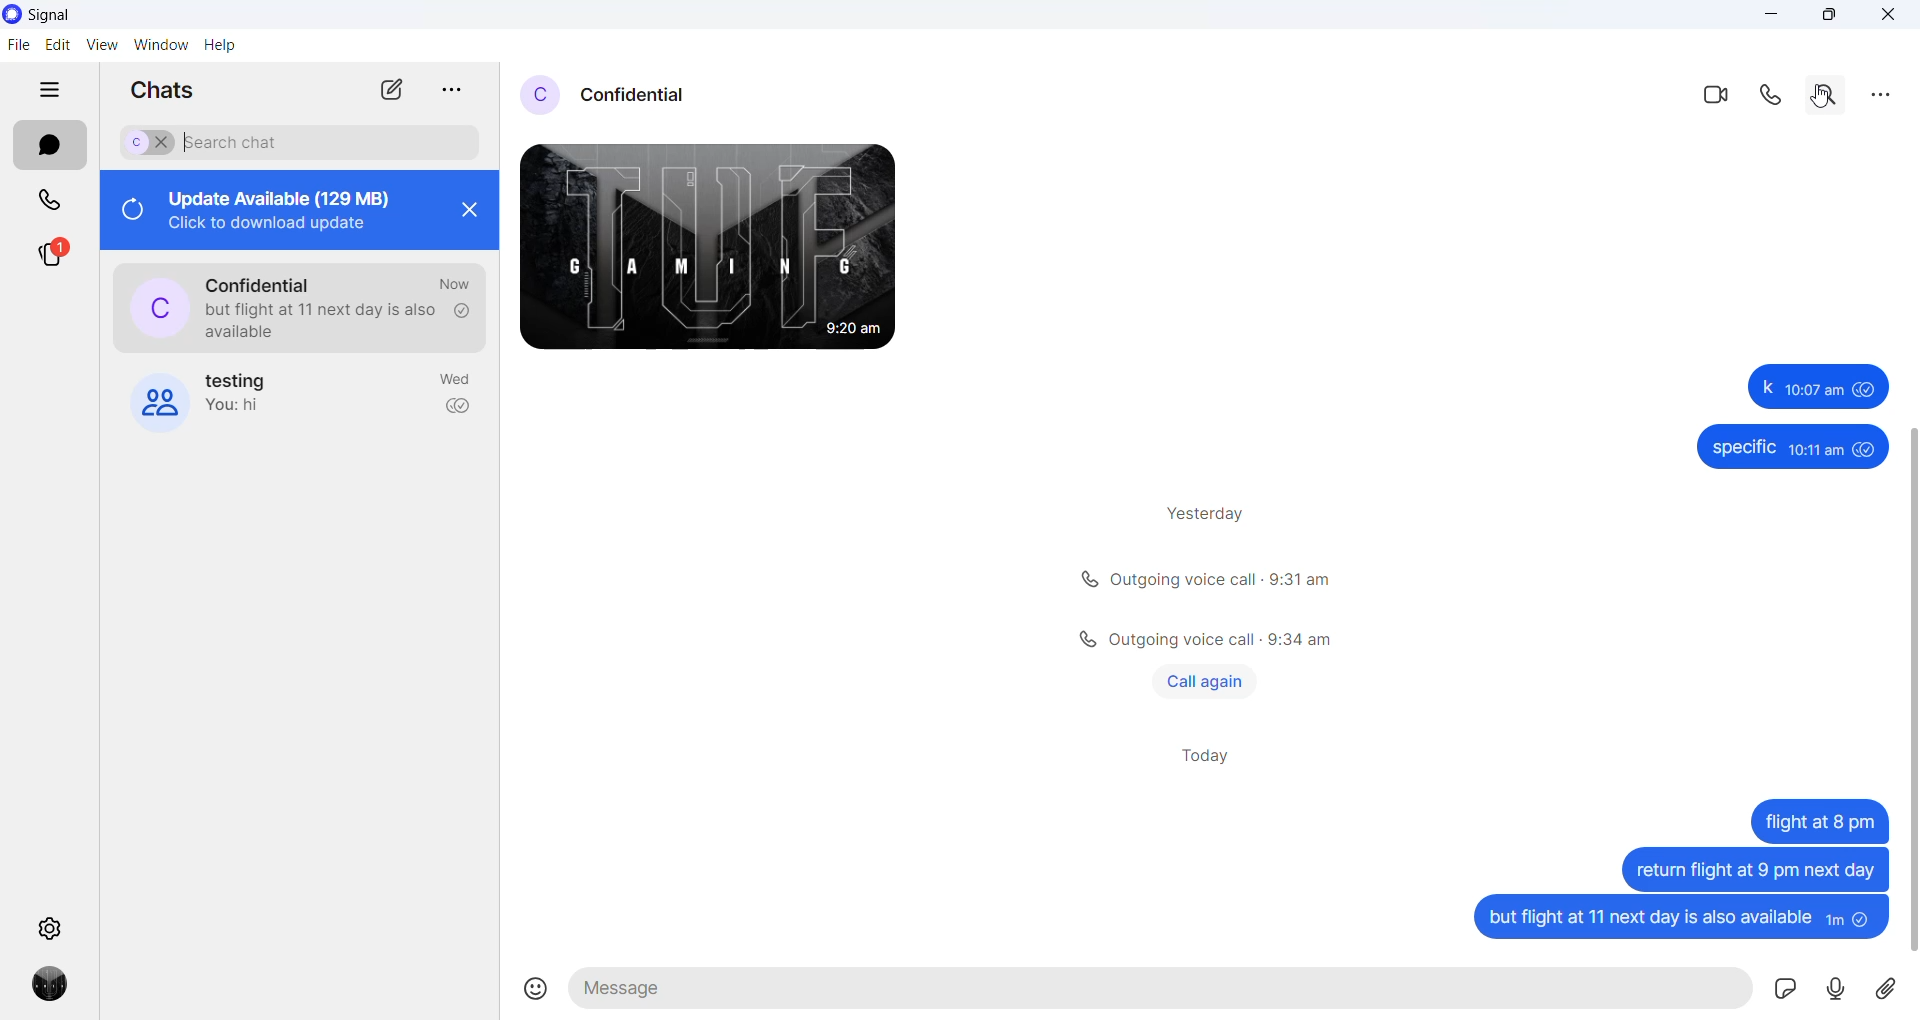 The height and width of the screenshot is (1020, 1920). I want to click on group name, so click(245, 380).